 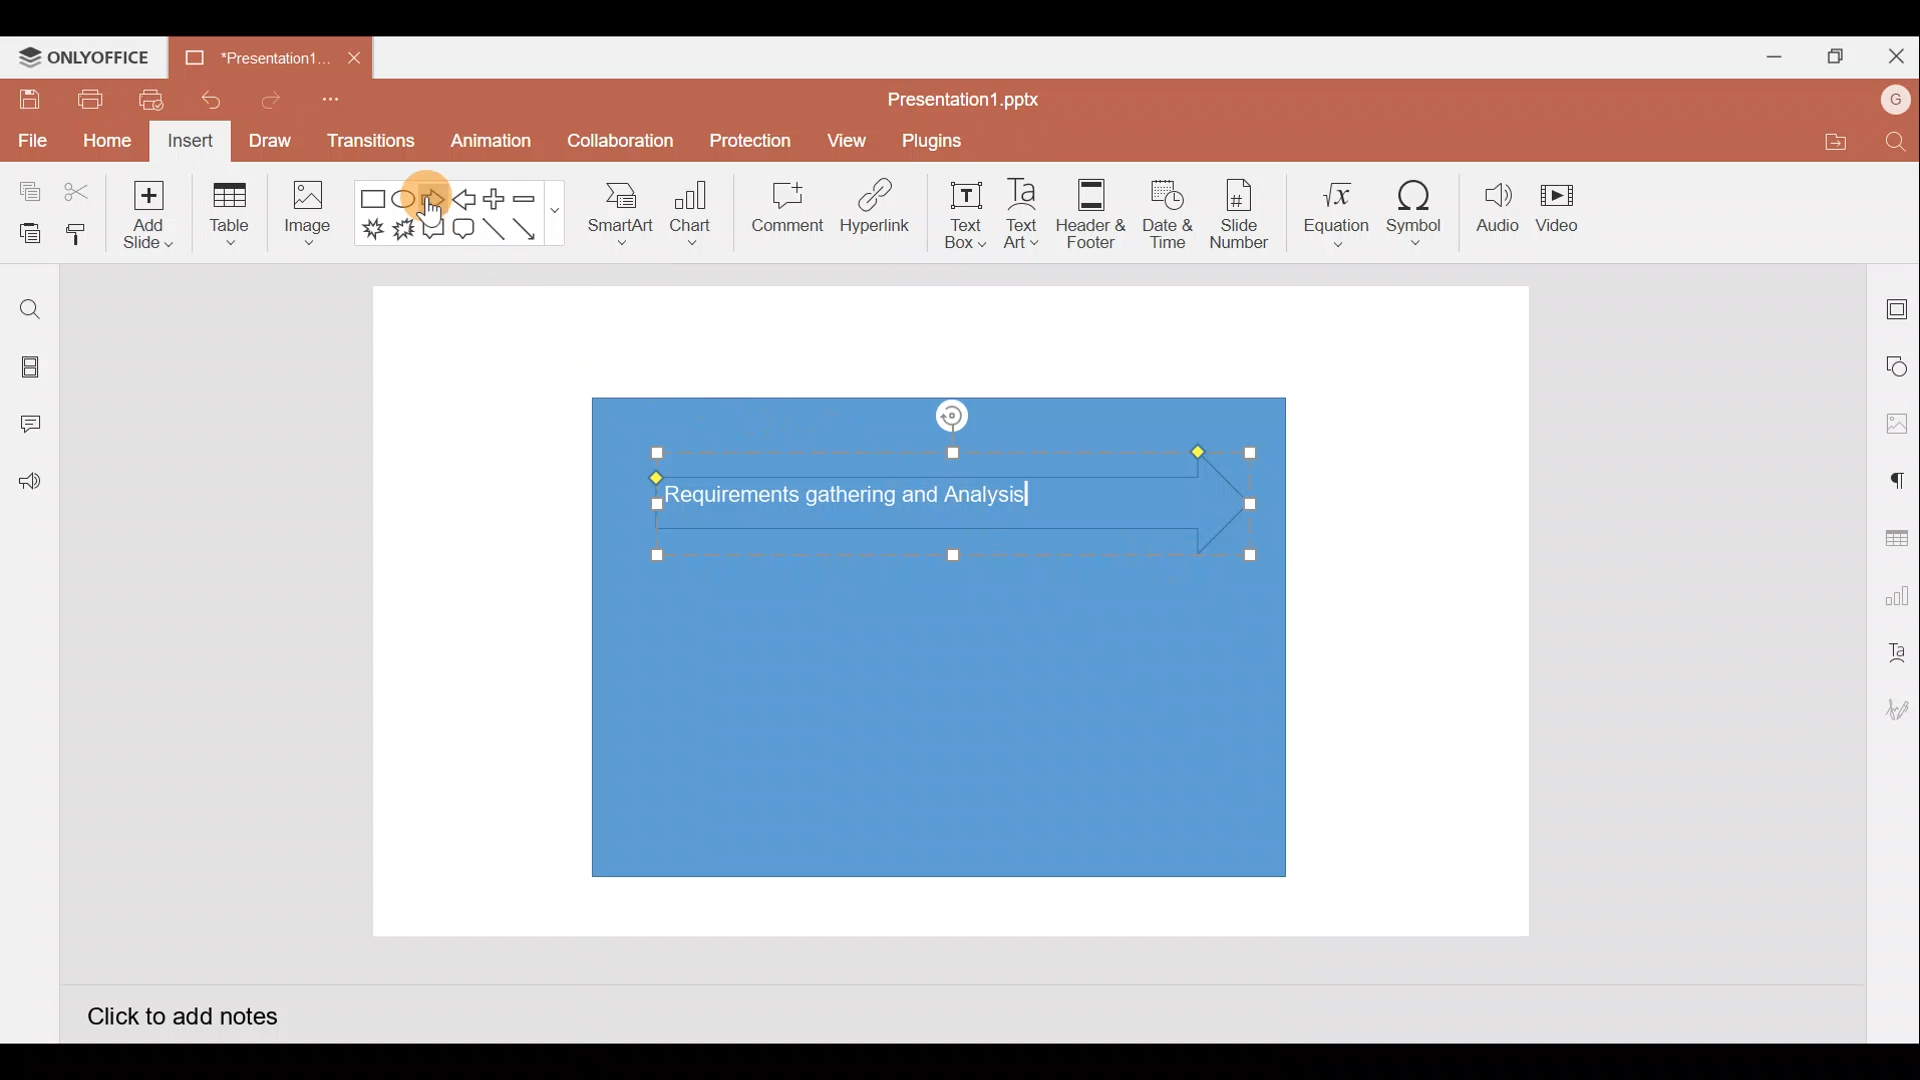 I want to click on Home, so click(x=107, y=143).